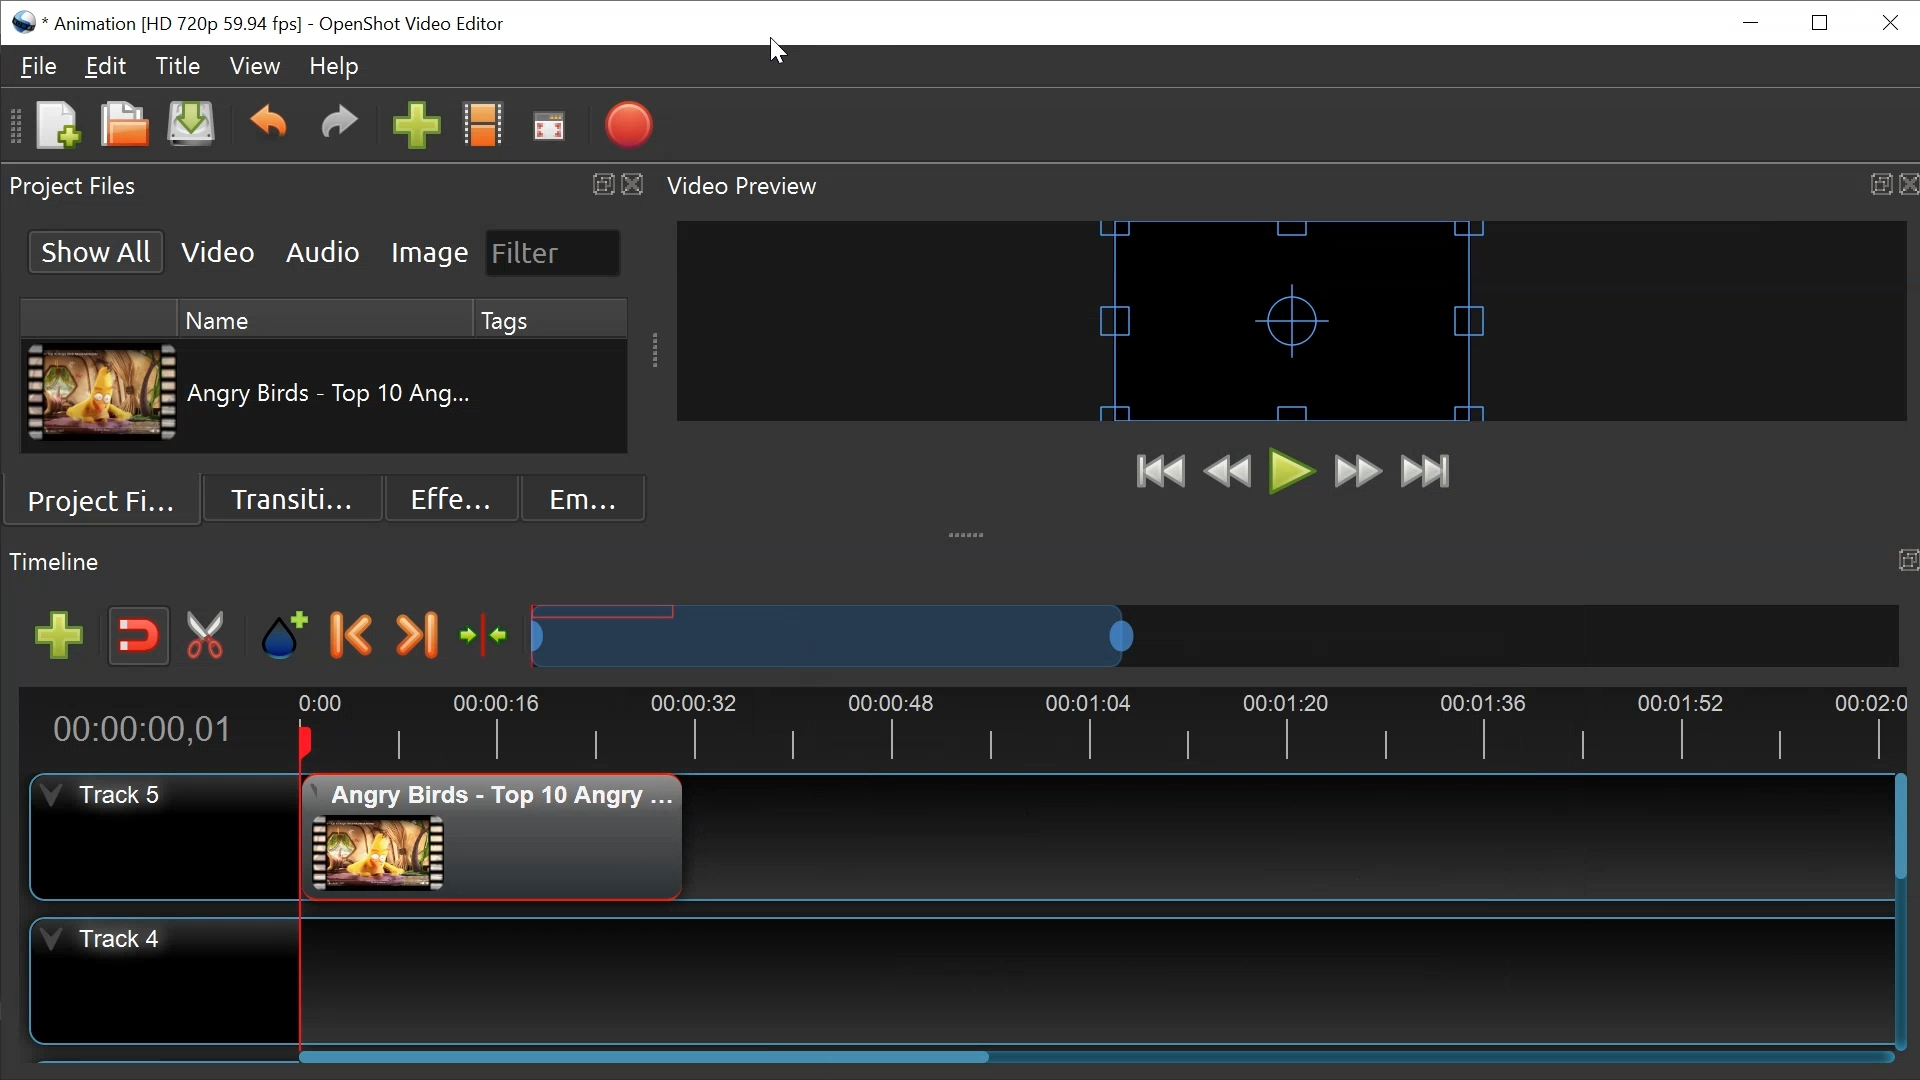  What do you see at coordinates (94, 250) in the screenshot?
I see `Show All` at bounding box center [94, 250].